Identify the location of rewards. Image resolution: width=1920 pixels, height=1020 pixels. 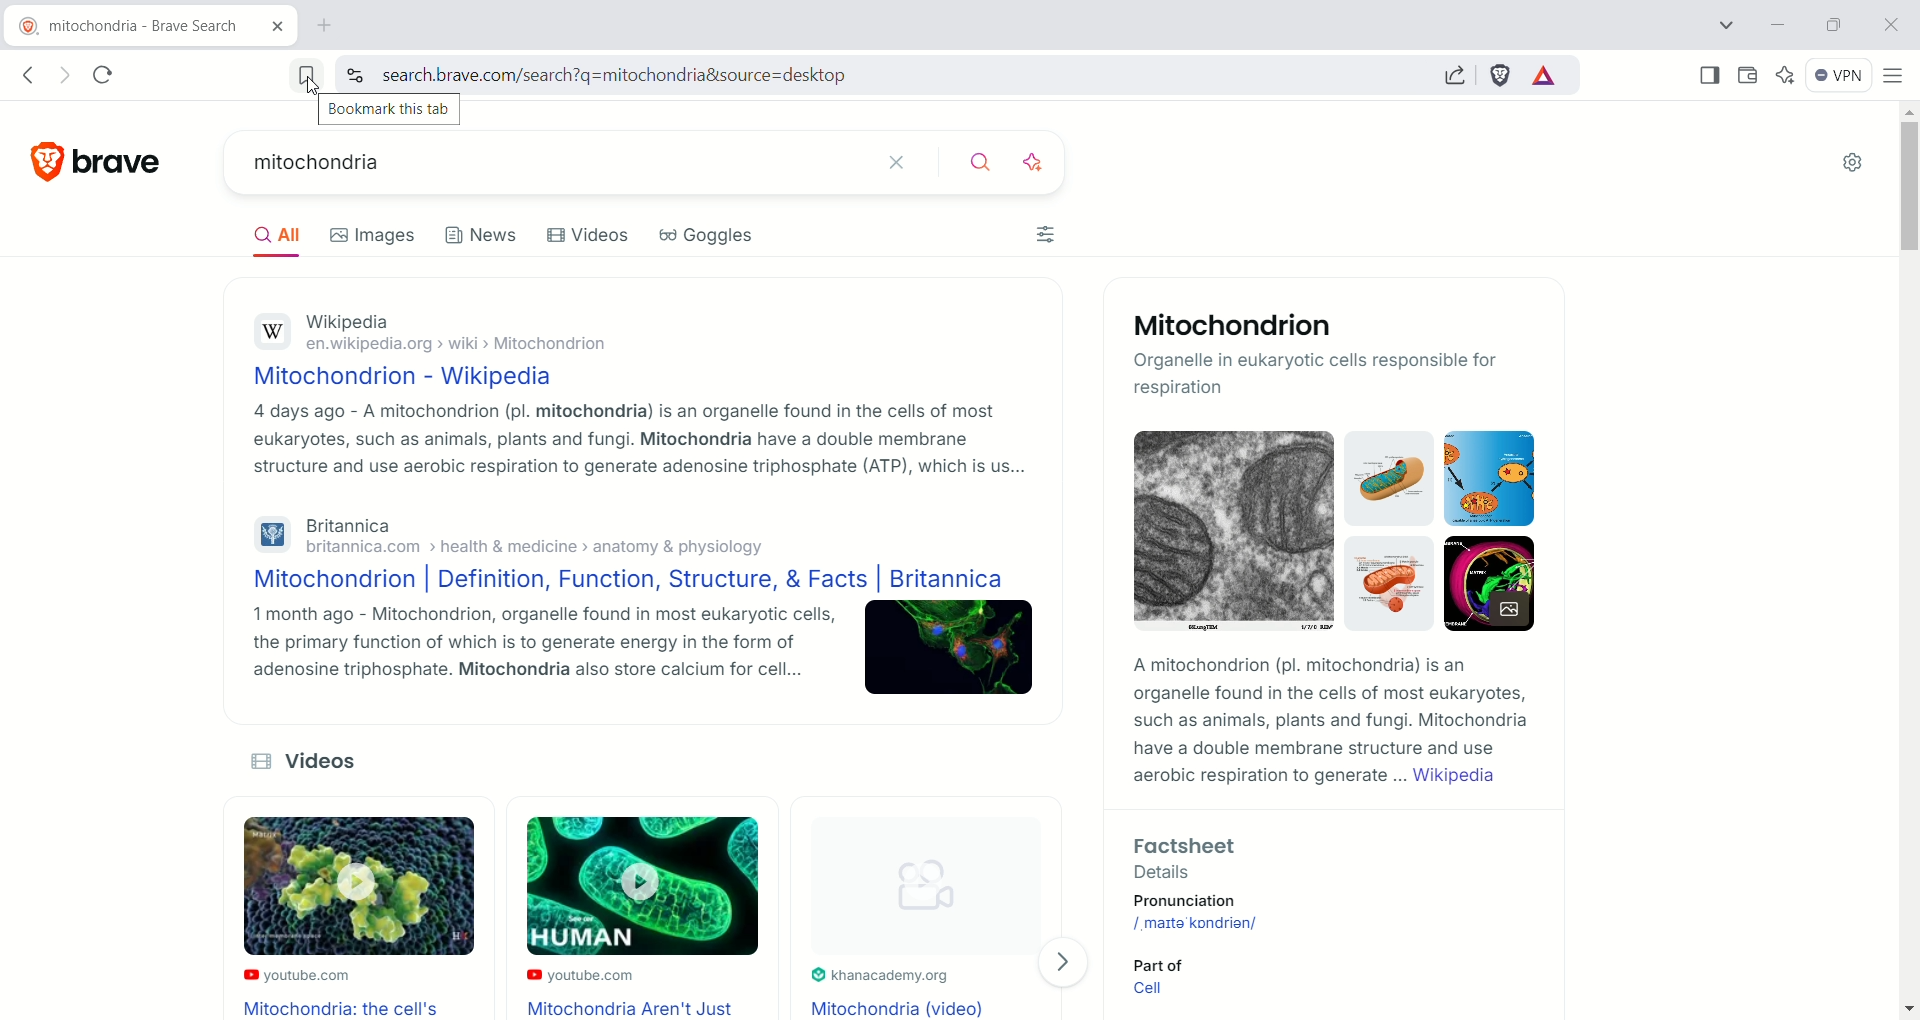
(1543, 77).